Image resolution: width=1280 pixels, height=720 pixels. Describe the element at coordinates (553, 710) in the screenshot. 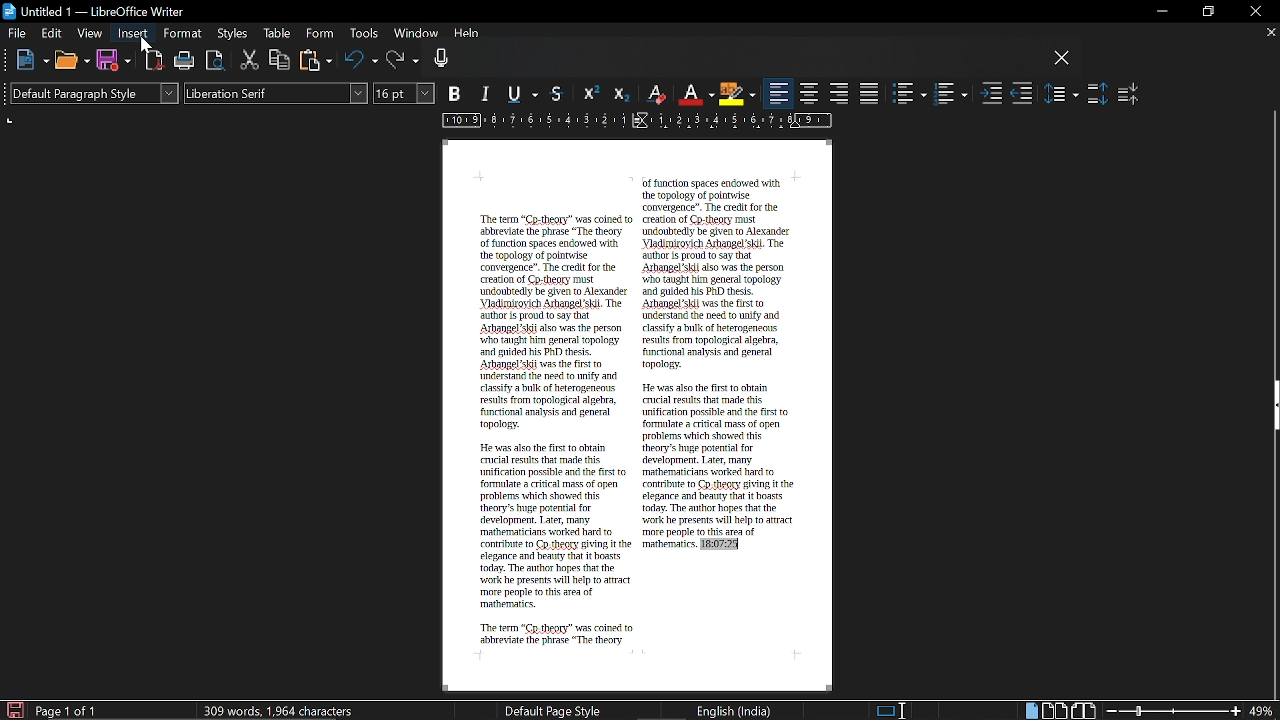

I see `Default page style` at that location.